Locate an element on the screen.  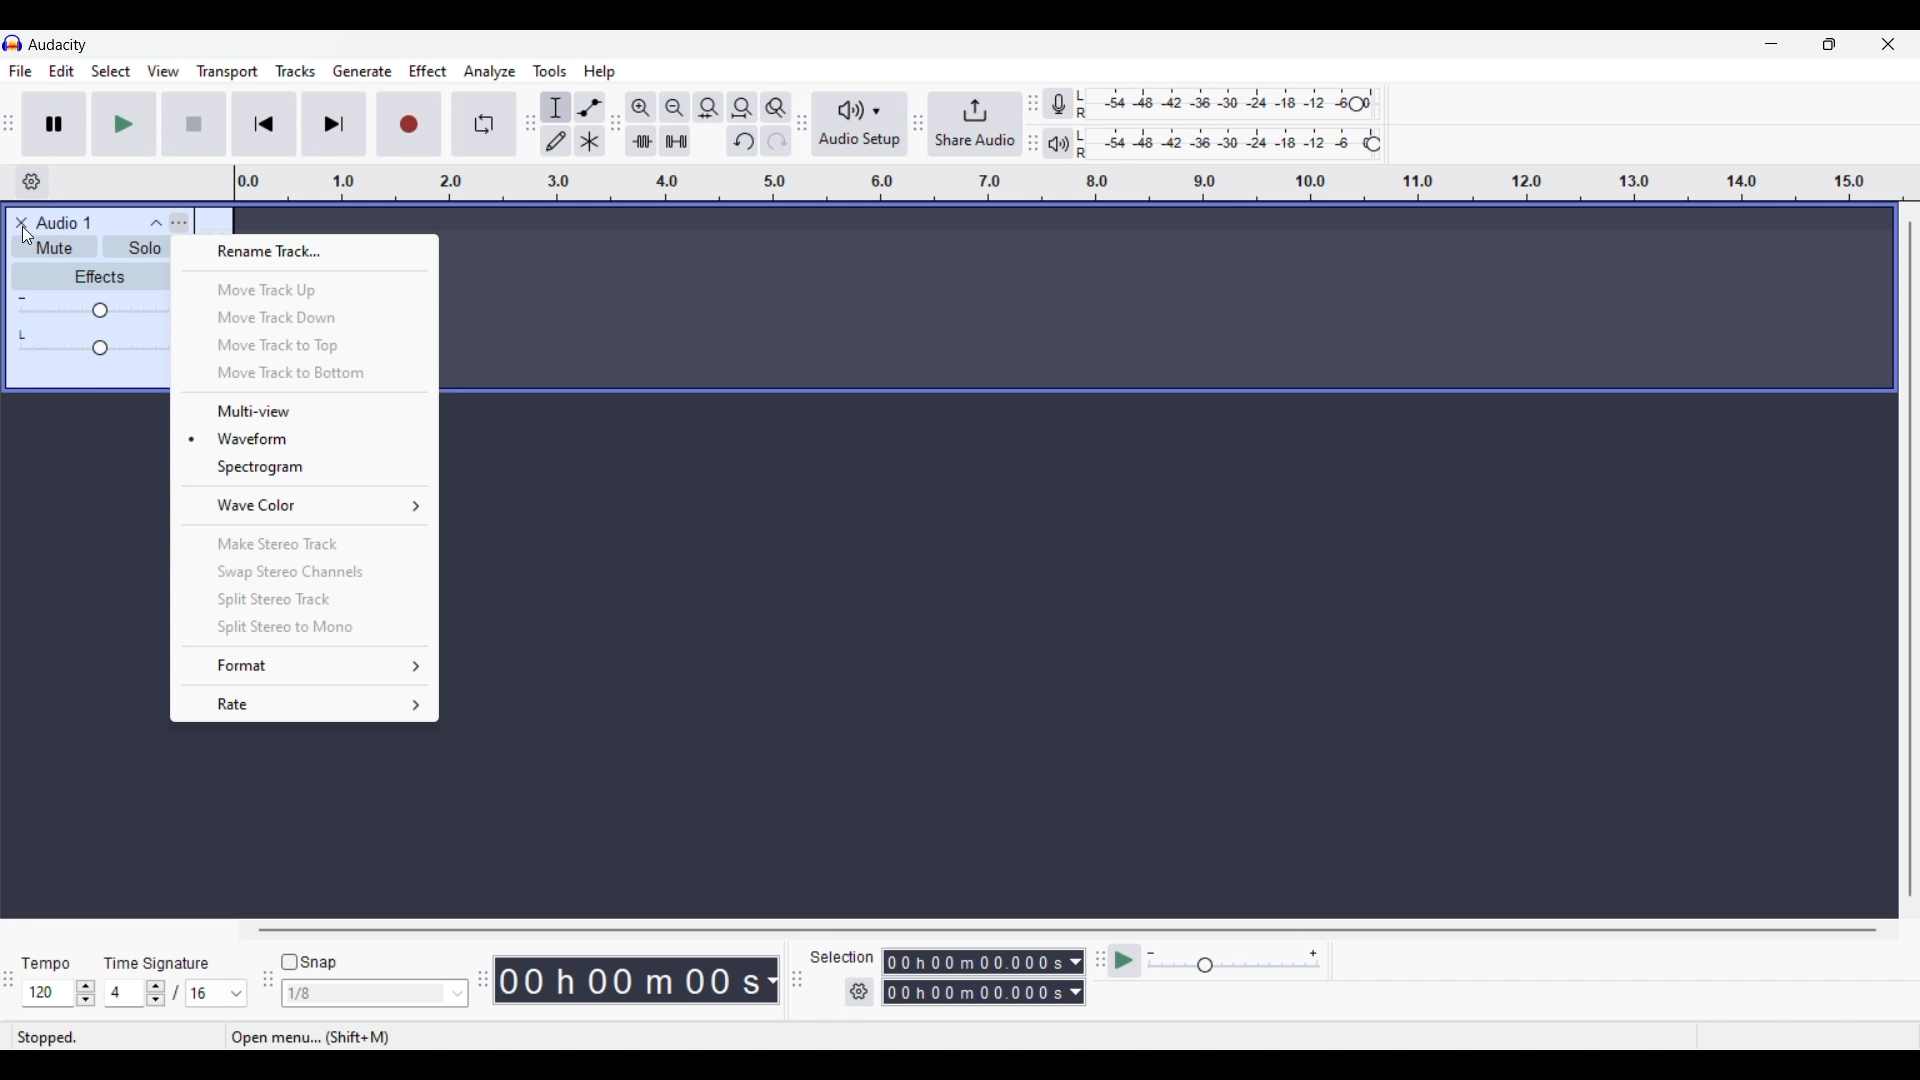
Swap stereo channels is located at coordinates (304, 573).